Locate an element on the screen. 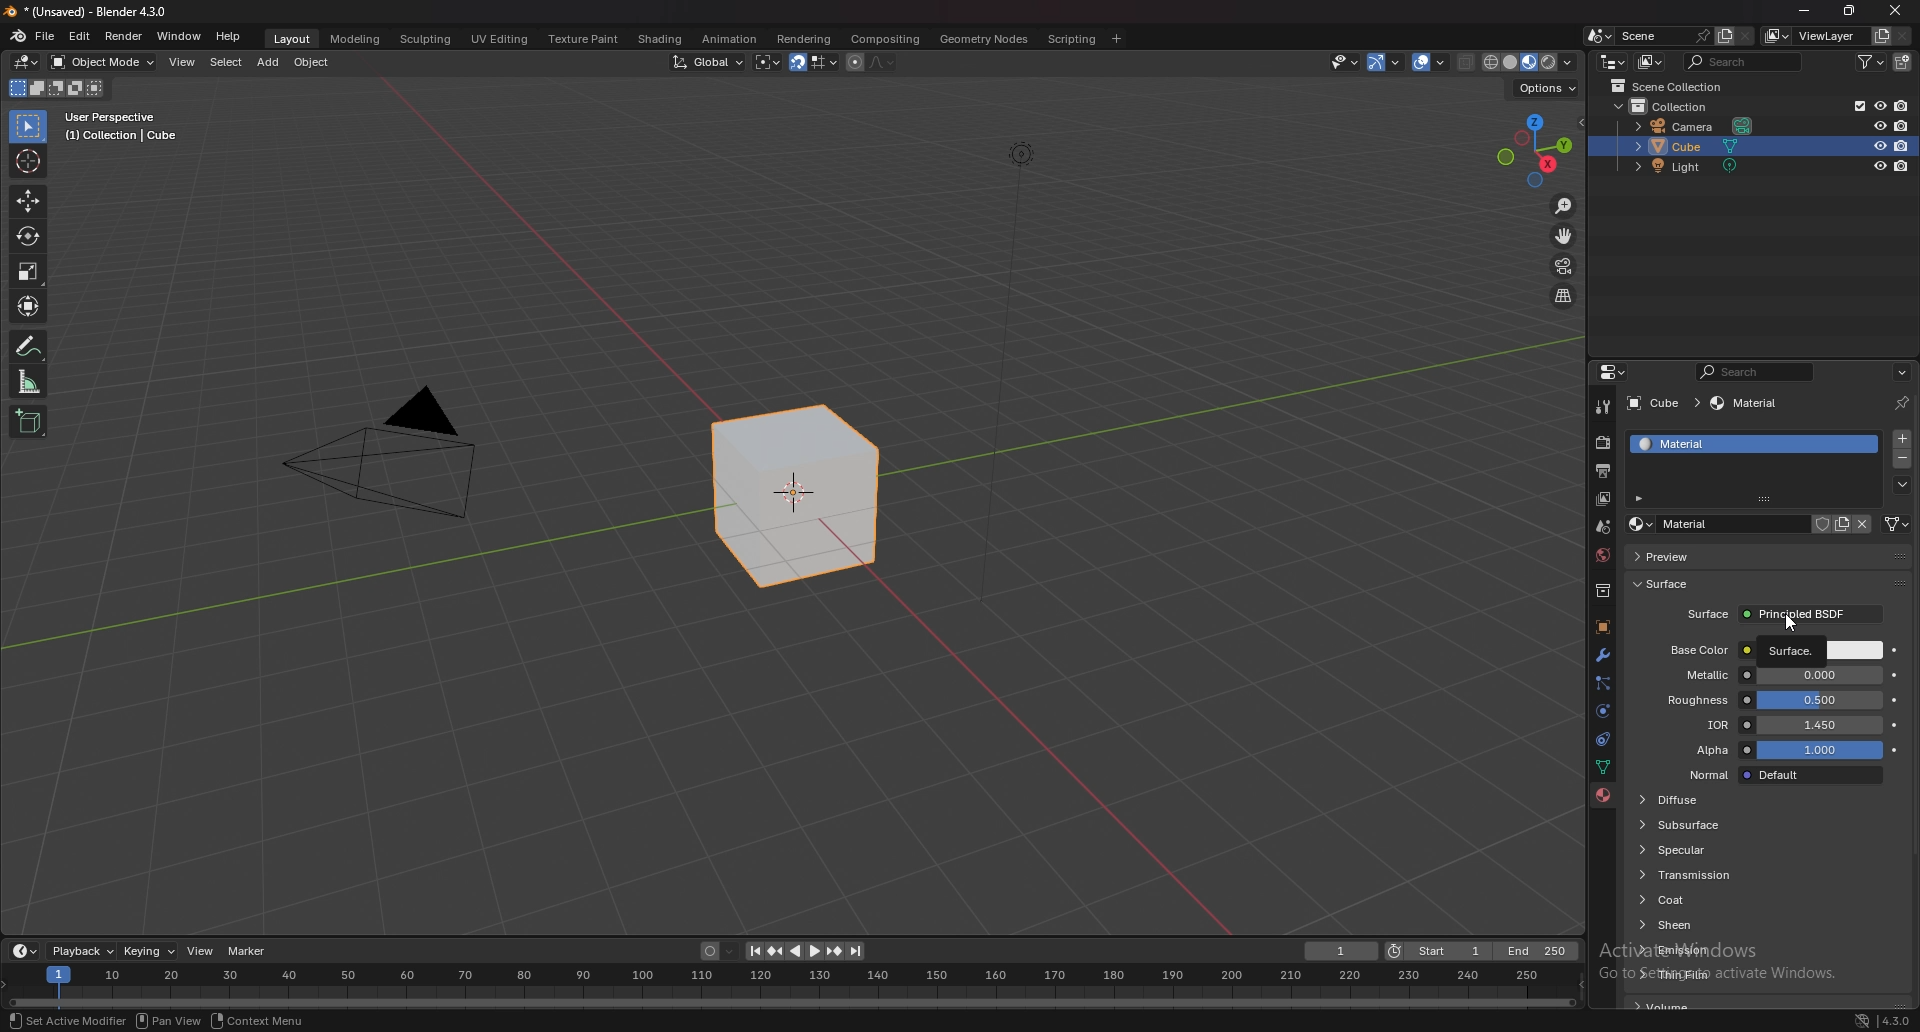  collection is located at coordinates (1603, 591).